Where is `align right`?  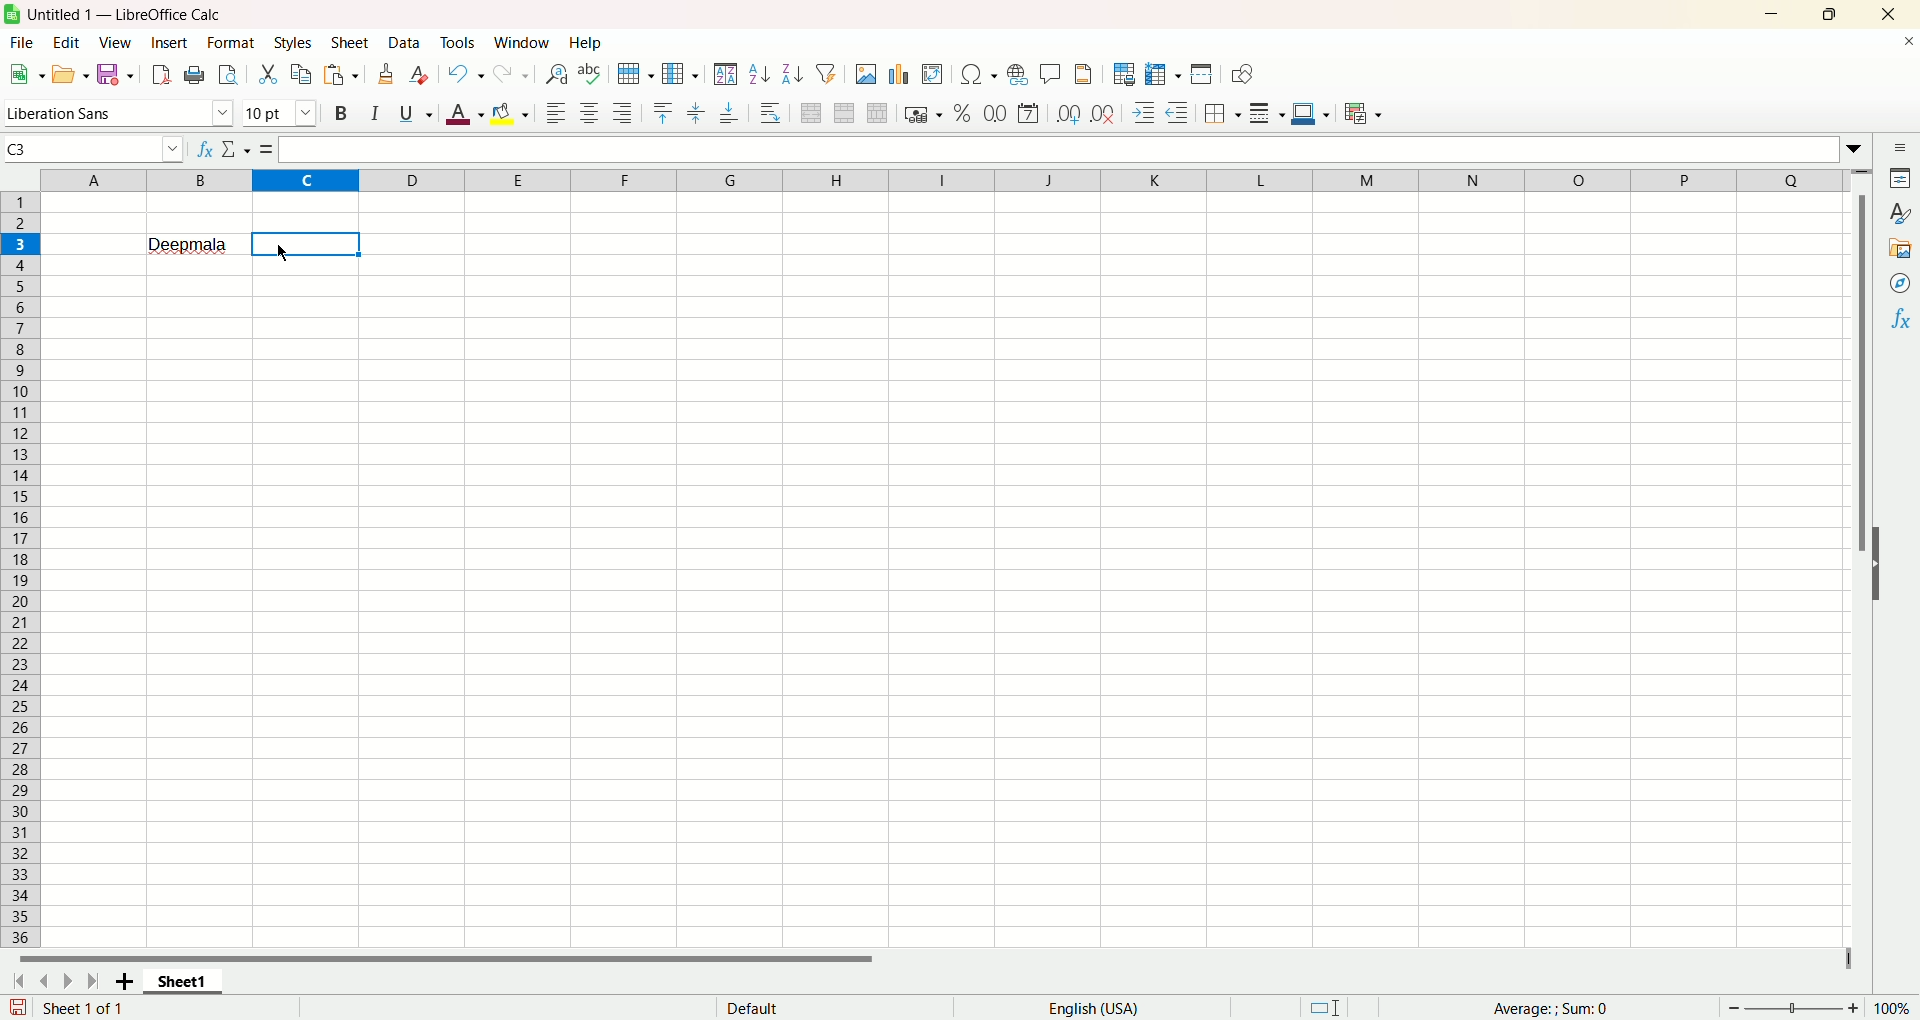
align right is located at coordinates (624, 112).